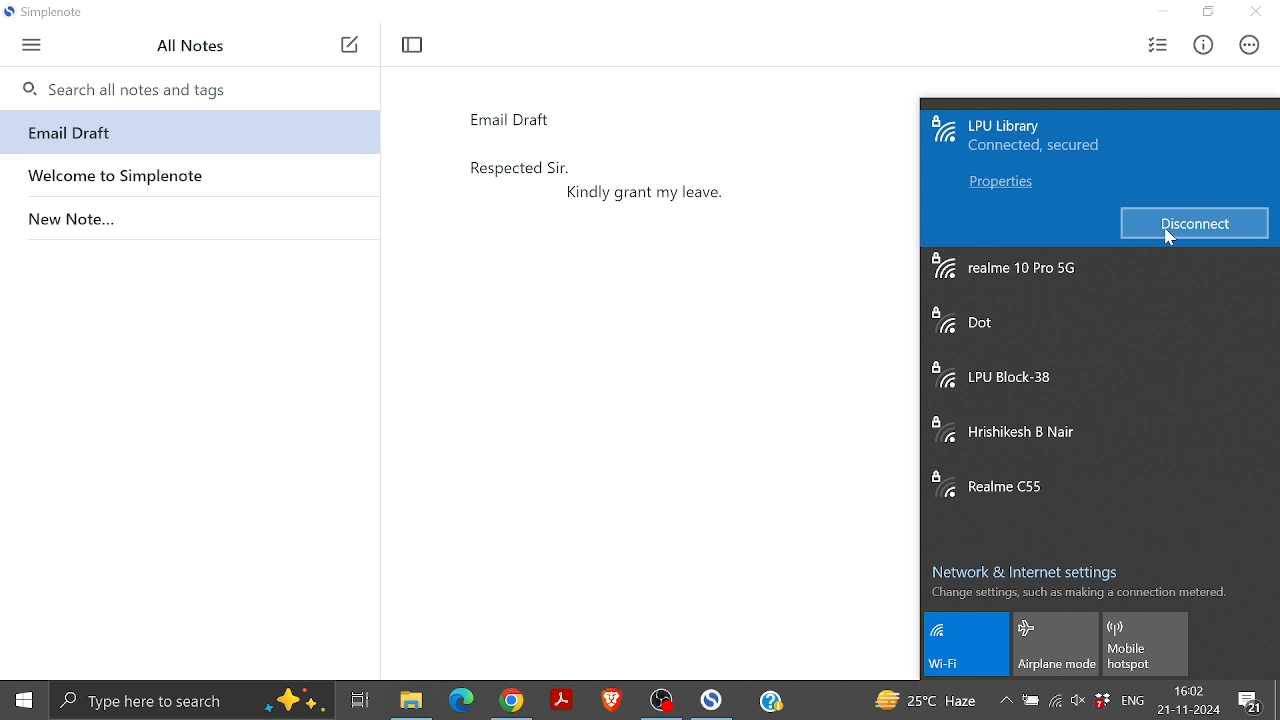  What do you see at coordinates (1103, 700) in the screenshot?
I see `Dropbox` at bounding box center [1103, 700].